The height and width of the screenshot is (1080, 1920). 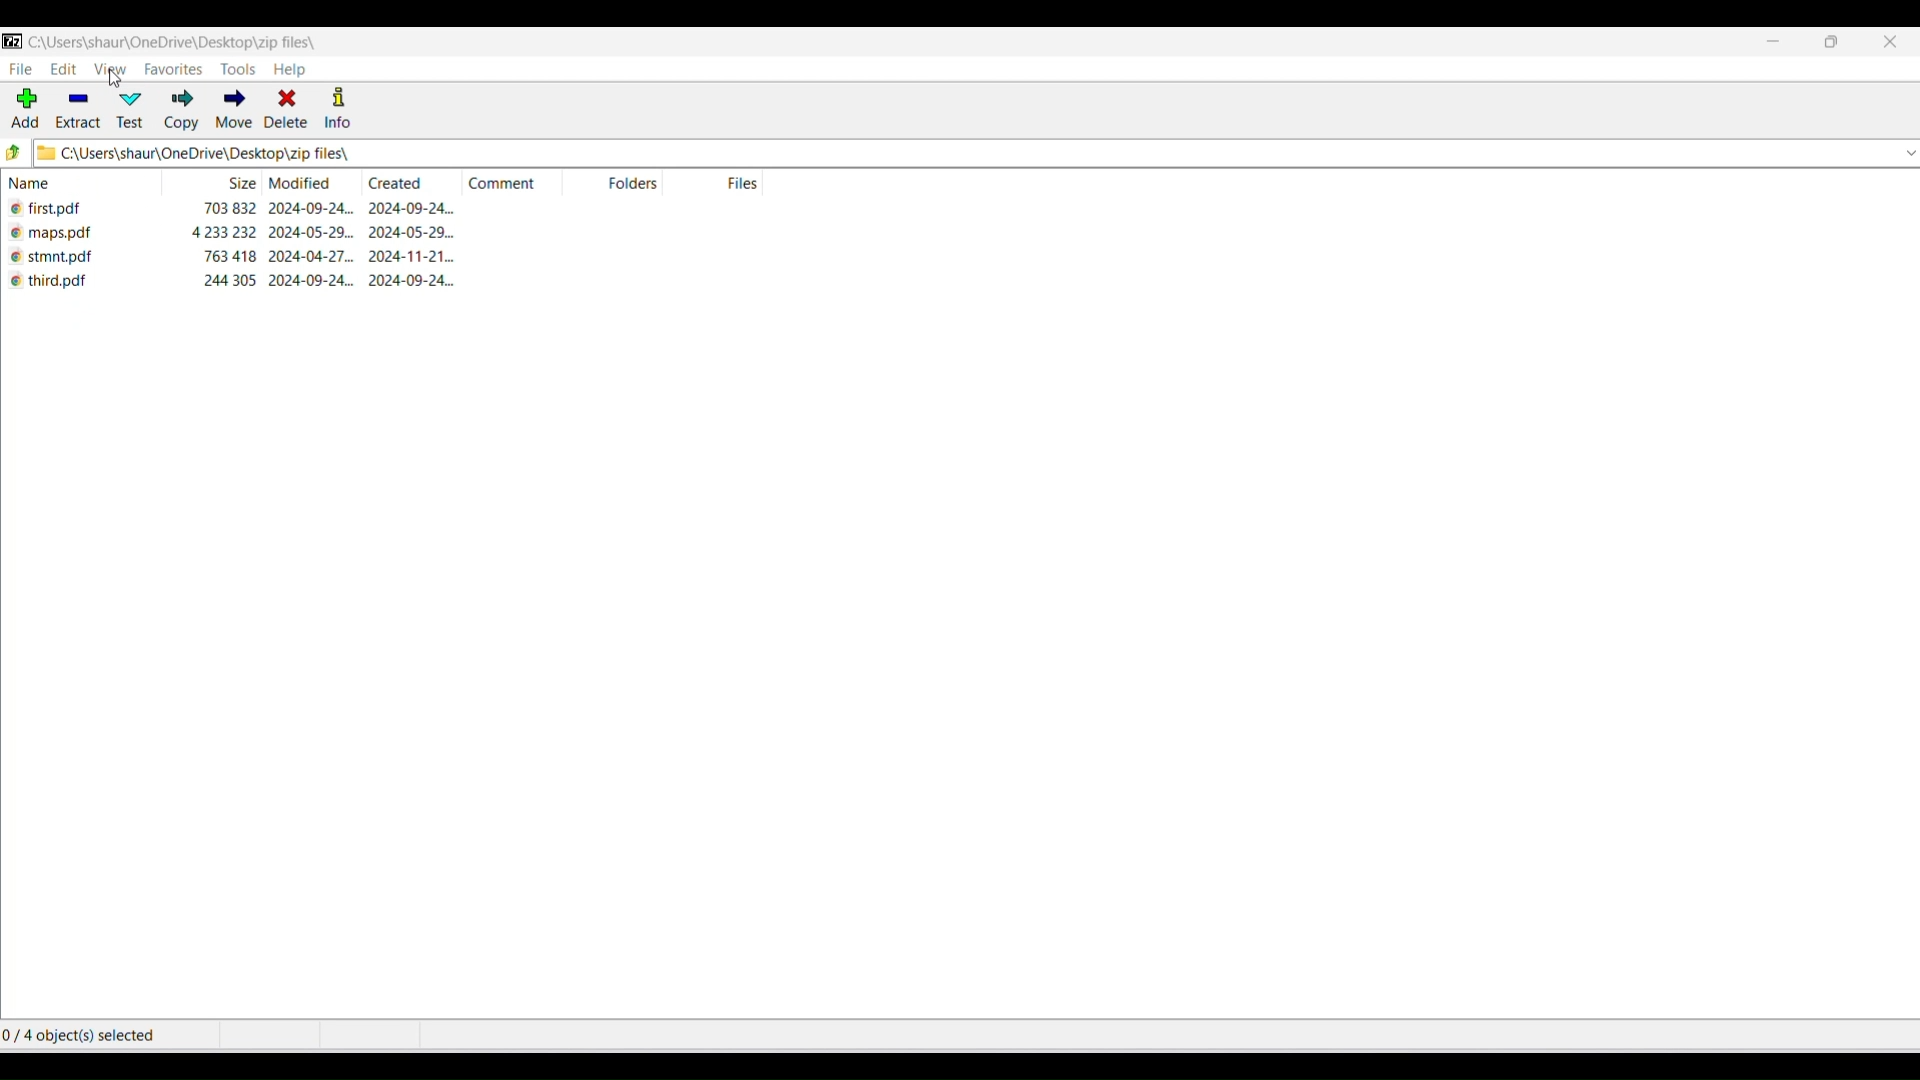 I want to click on modification date, so click(x=316, y=233).